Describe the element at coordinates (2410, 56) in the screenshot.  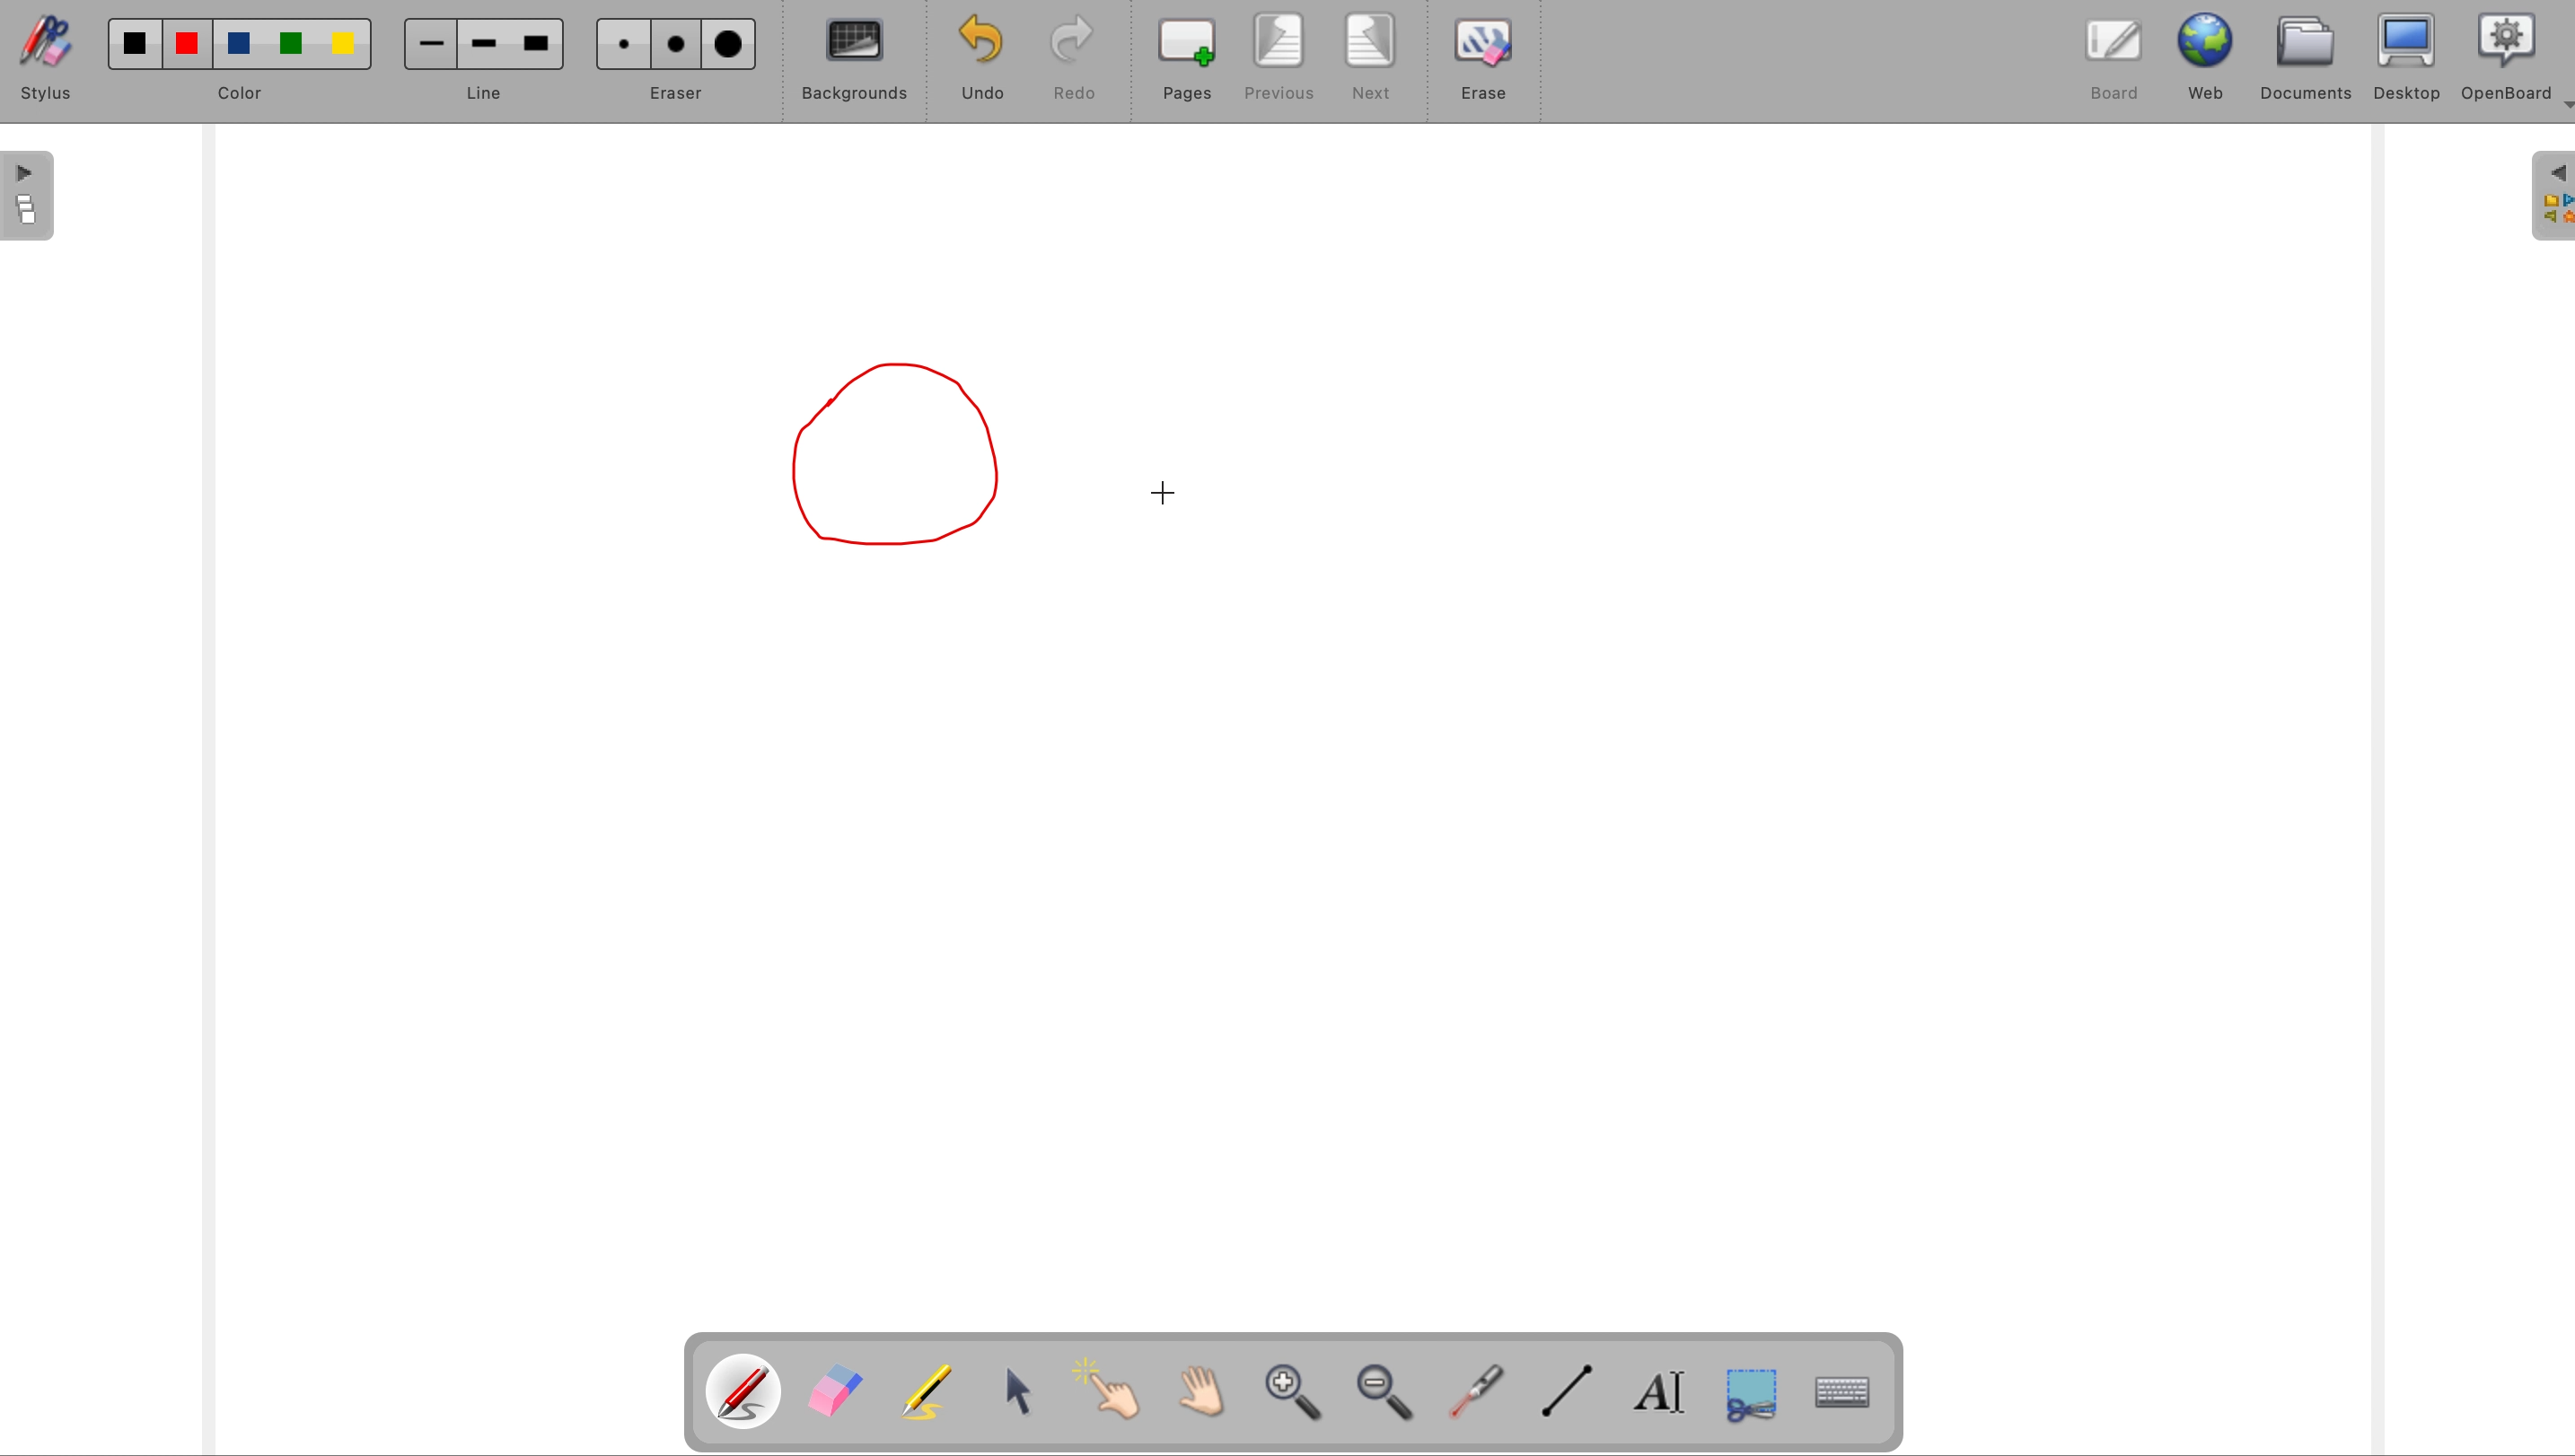
I see `desktop` at that location.